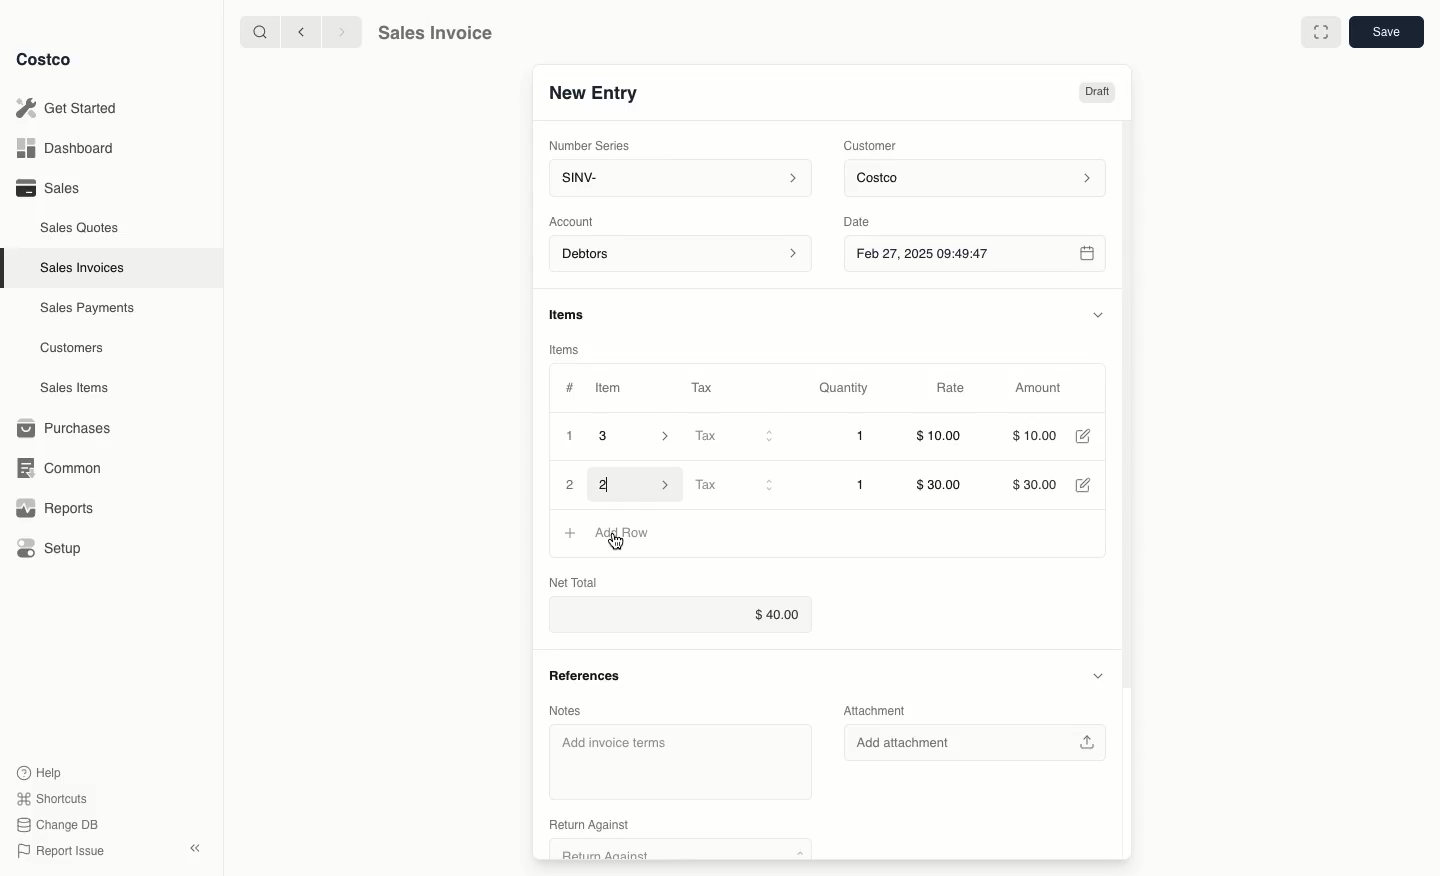 Image resolution: width=1440 pixels, height=876 pixels. What do you see at coordinates (845, 388) in the screenshot?
I see `Quantity` at bounding box center [845, 388].